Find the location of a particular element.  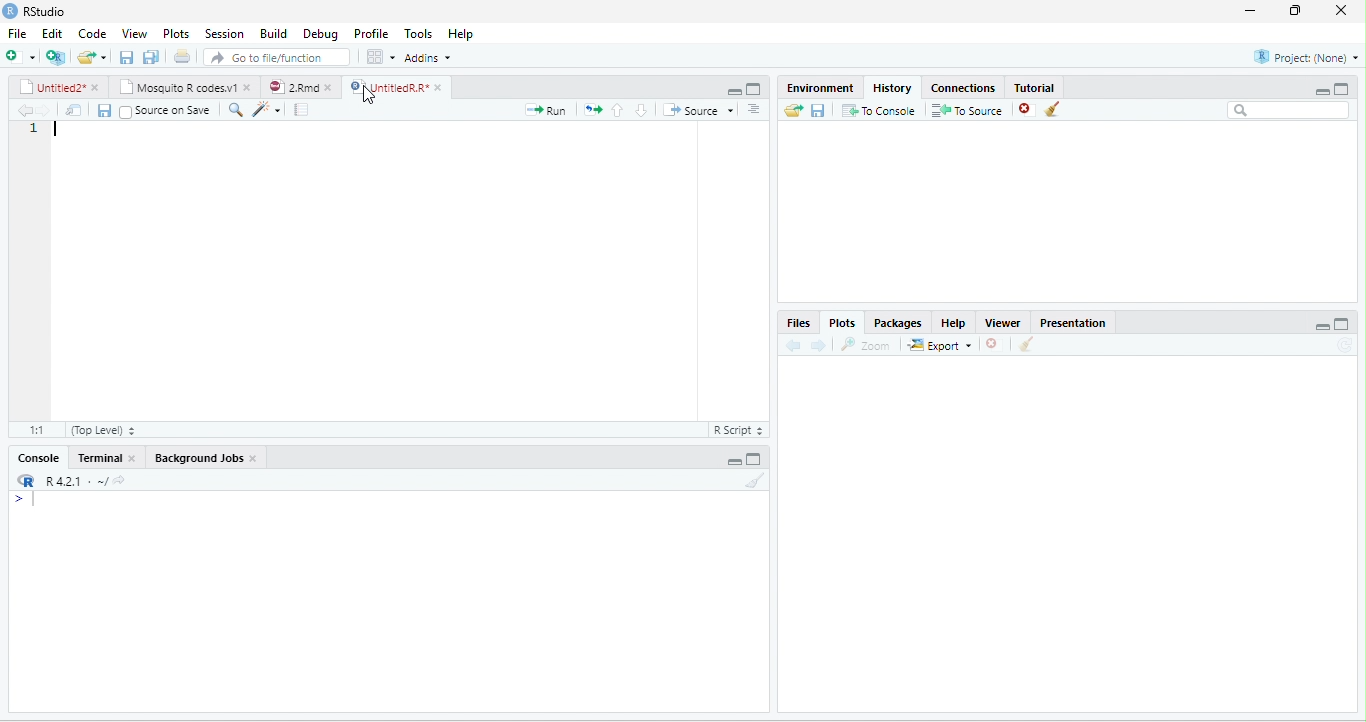

view is located at coordinates (136, 33).